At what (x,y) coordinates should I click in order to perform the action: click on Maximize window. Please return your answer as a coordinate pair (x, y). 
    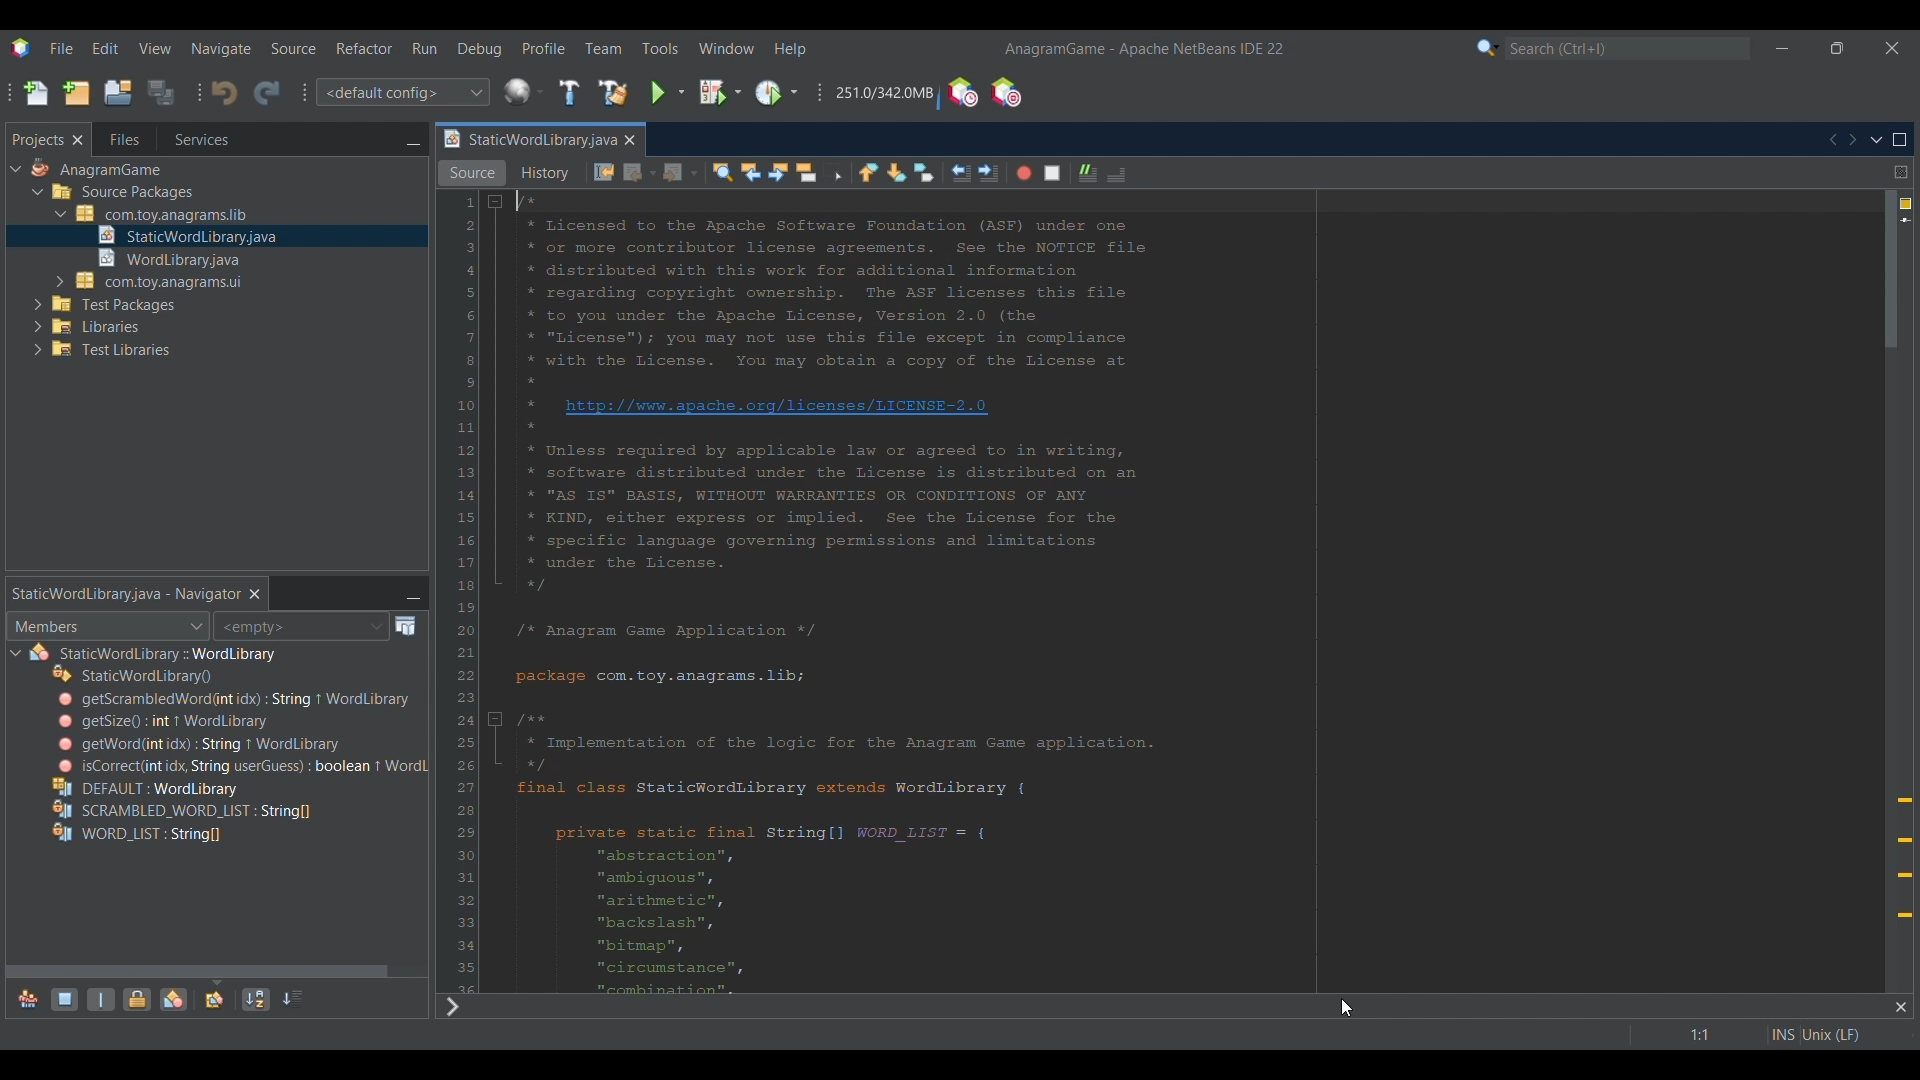
    Looking at the image, I should click on (1900, 140).